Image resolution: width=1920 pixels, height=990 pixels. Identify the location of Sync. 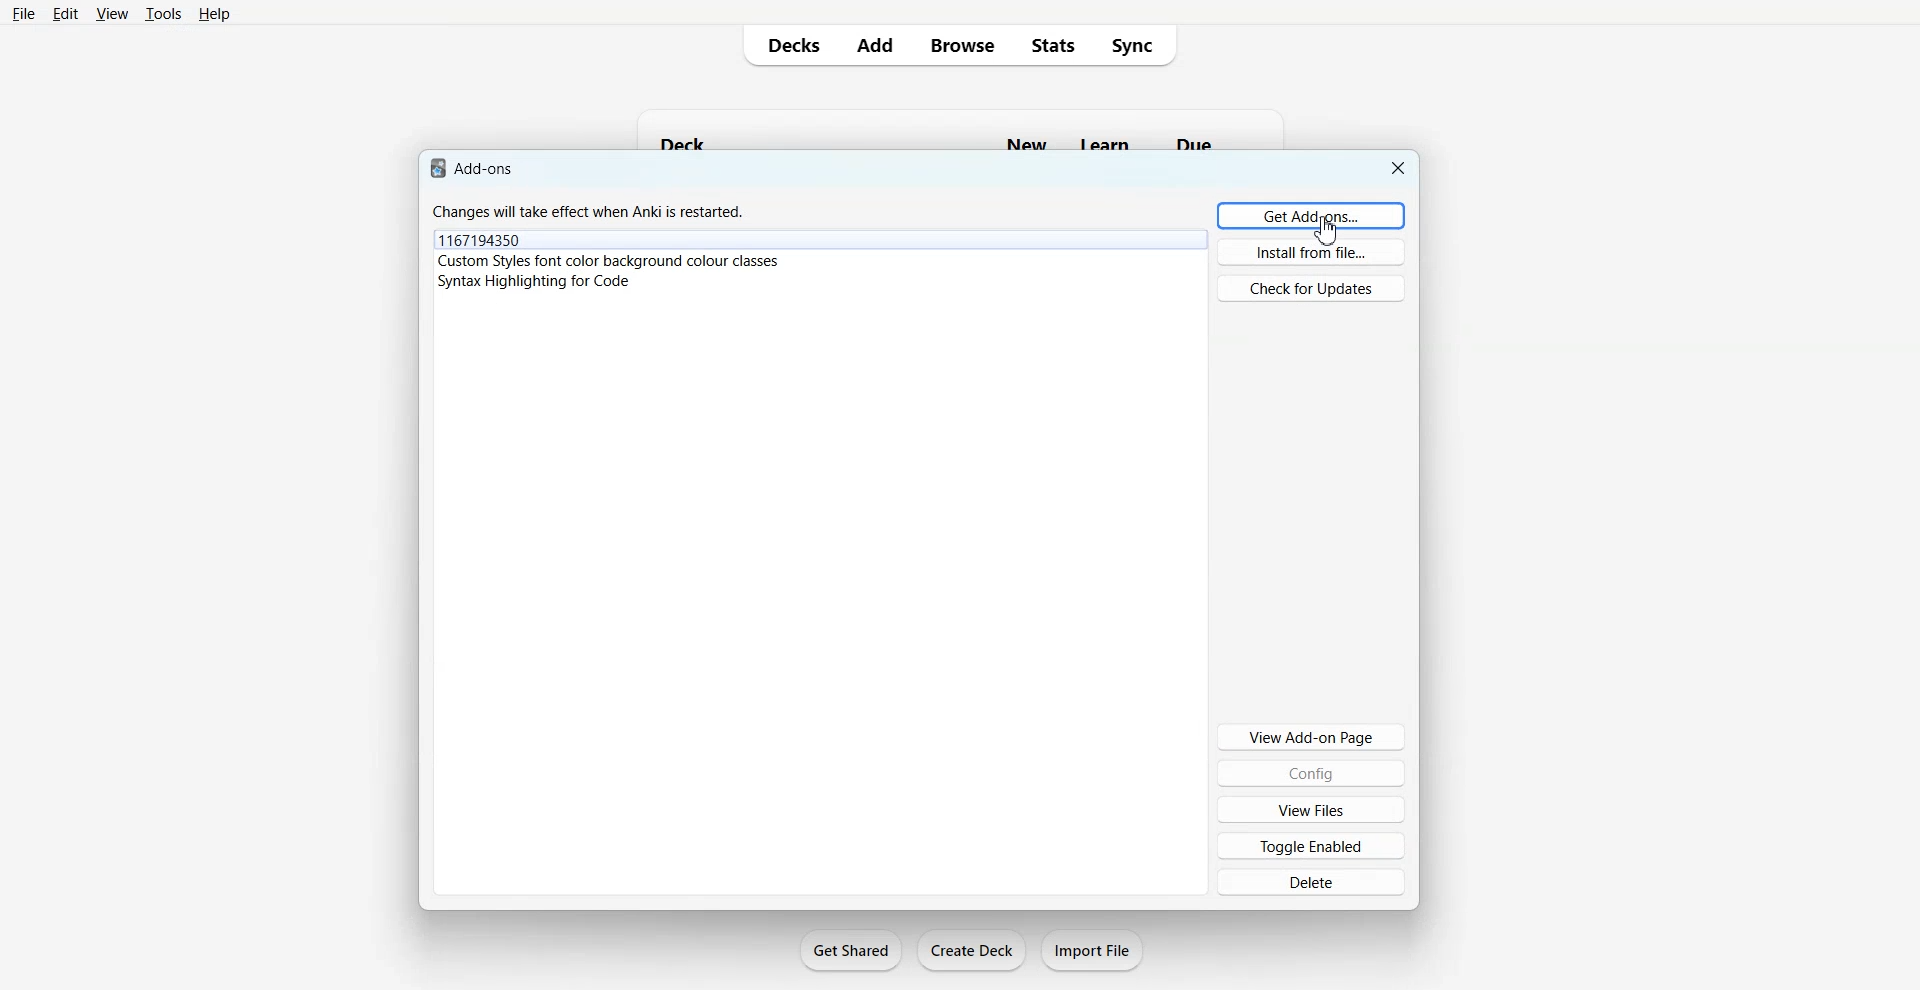
(1141, 46).